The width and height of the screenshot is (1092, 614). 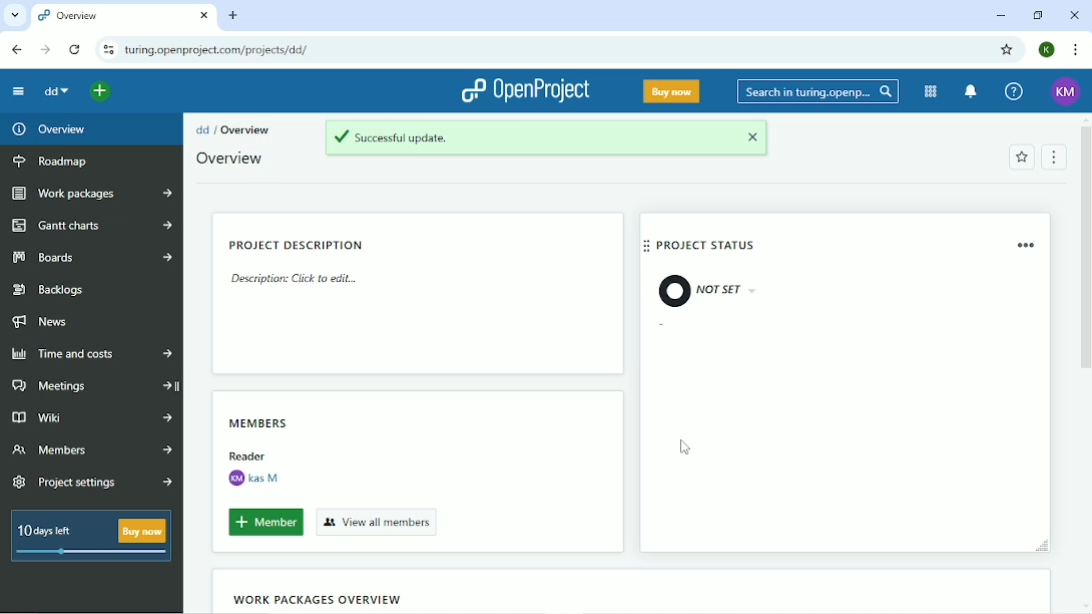 I want to click on Description: Click to edit..., so click(x=293, y=279).